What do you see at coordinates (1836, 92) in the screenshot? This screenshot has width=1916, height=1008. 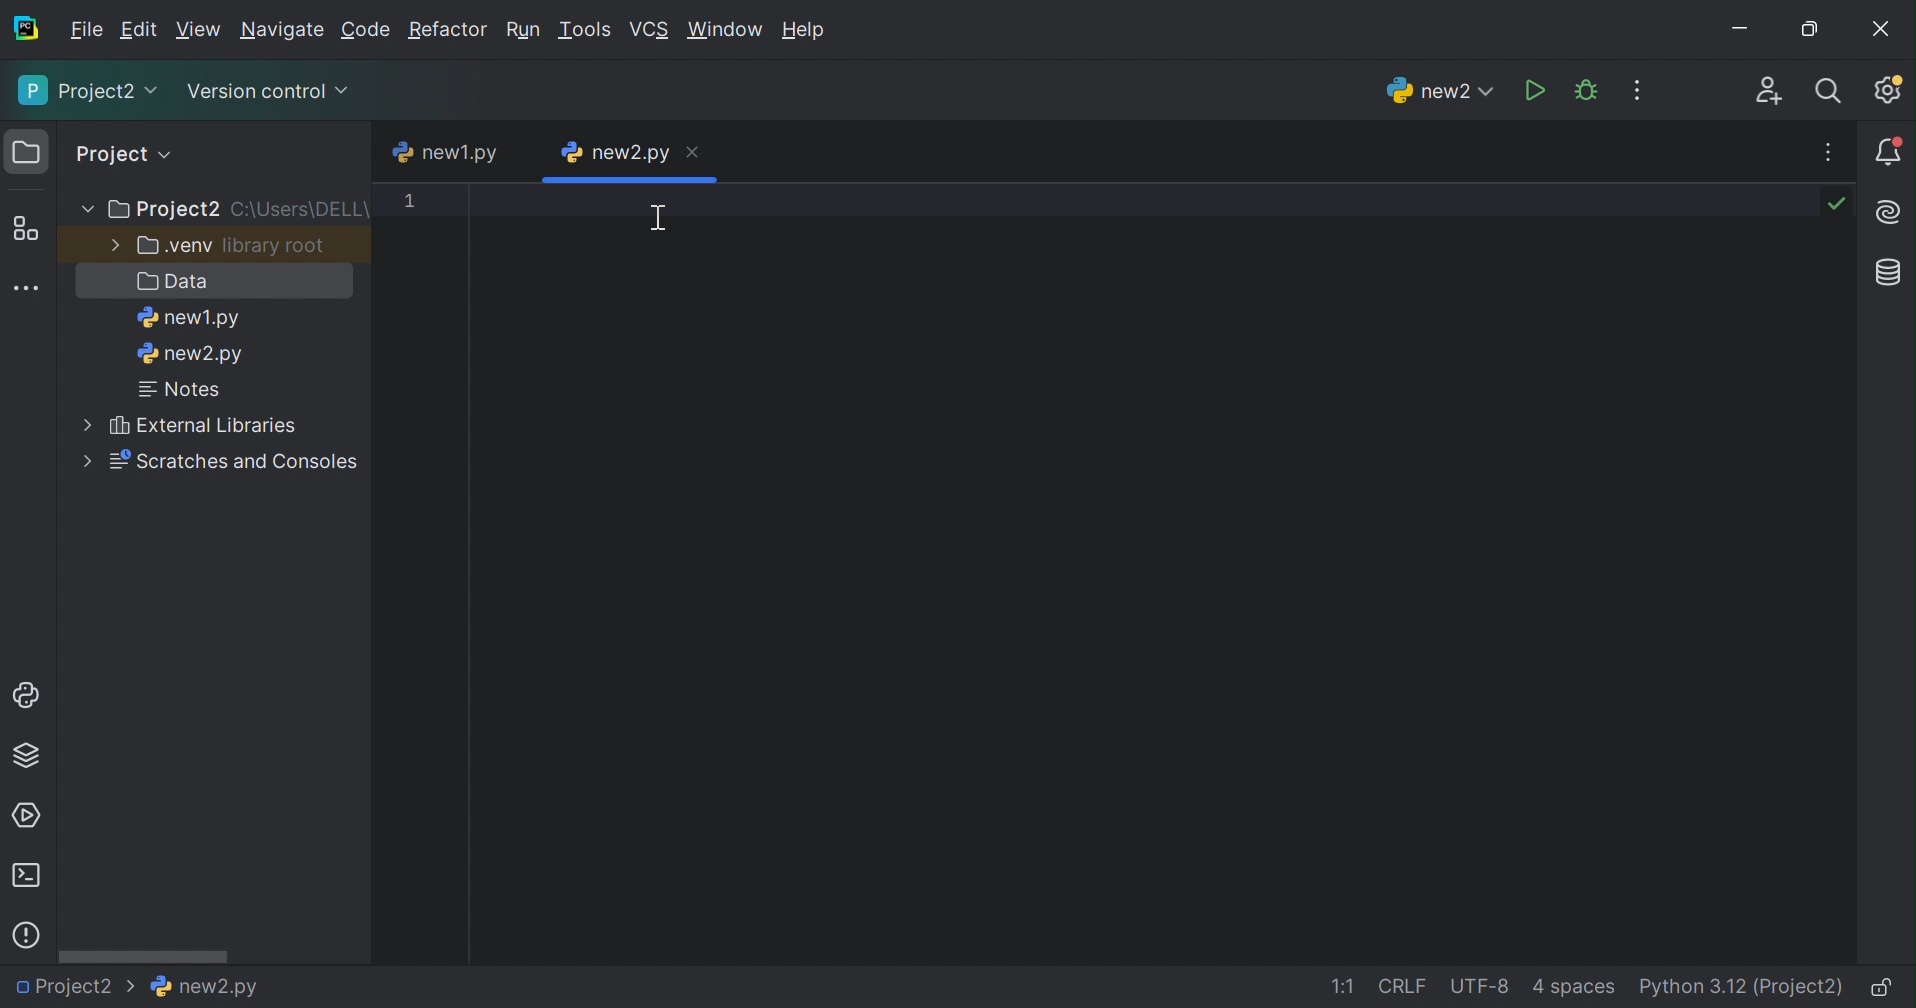 I see `Search everywhere` at bounding box center [1836, 92].